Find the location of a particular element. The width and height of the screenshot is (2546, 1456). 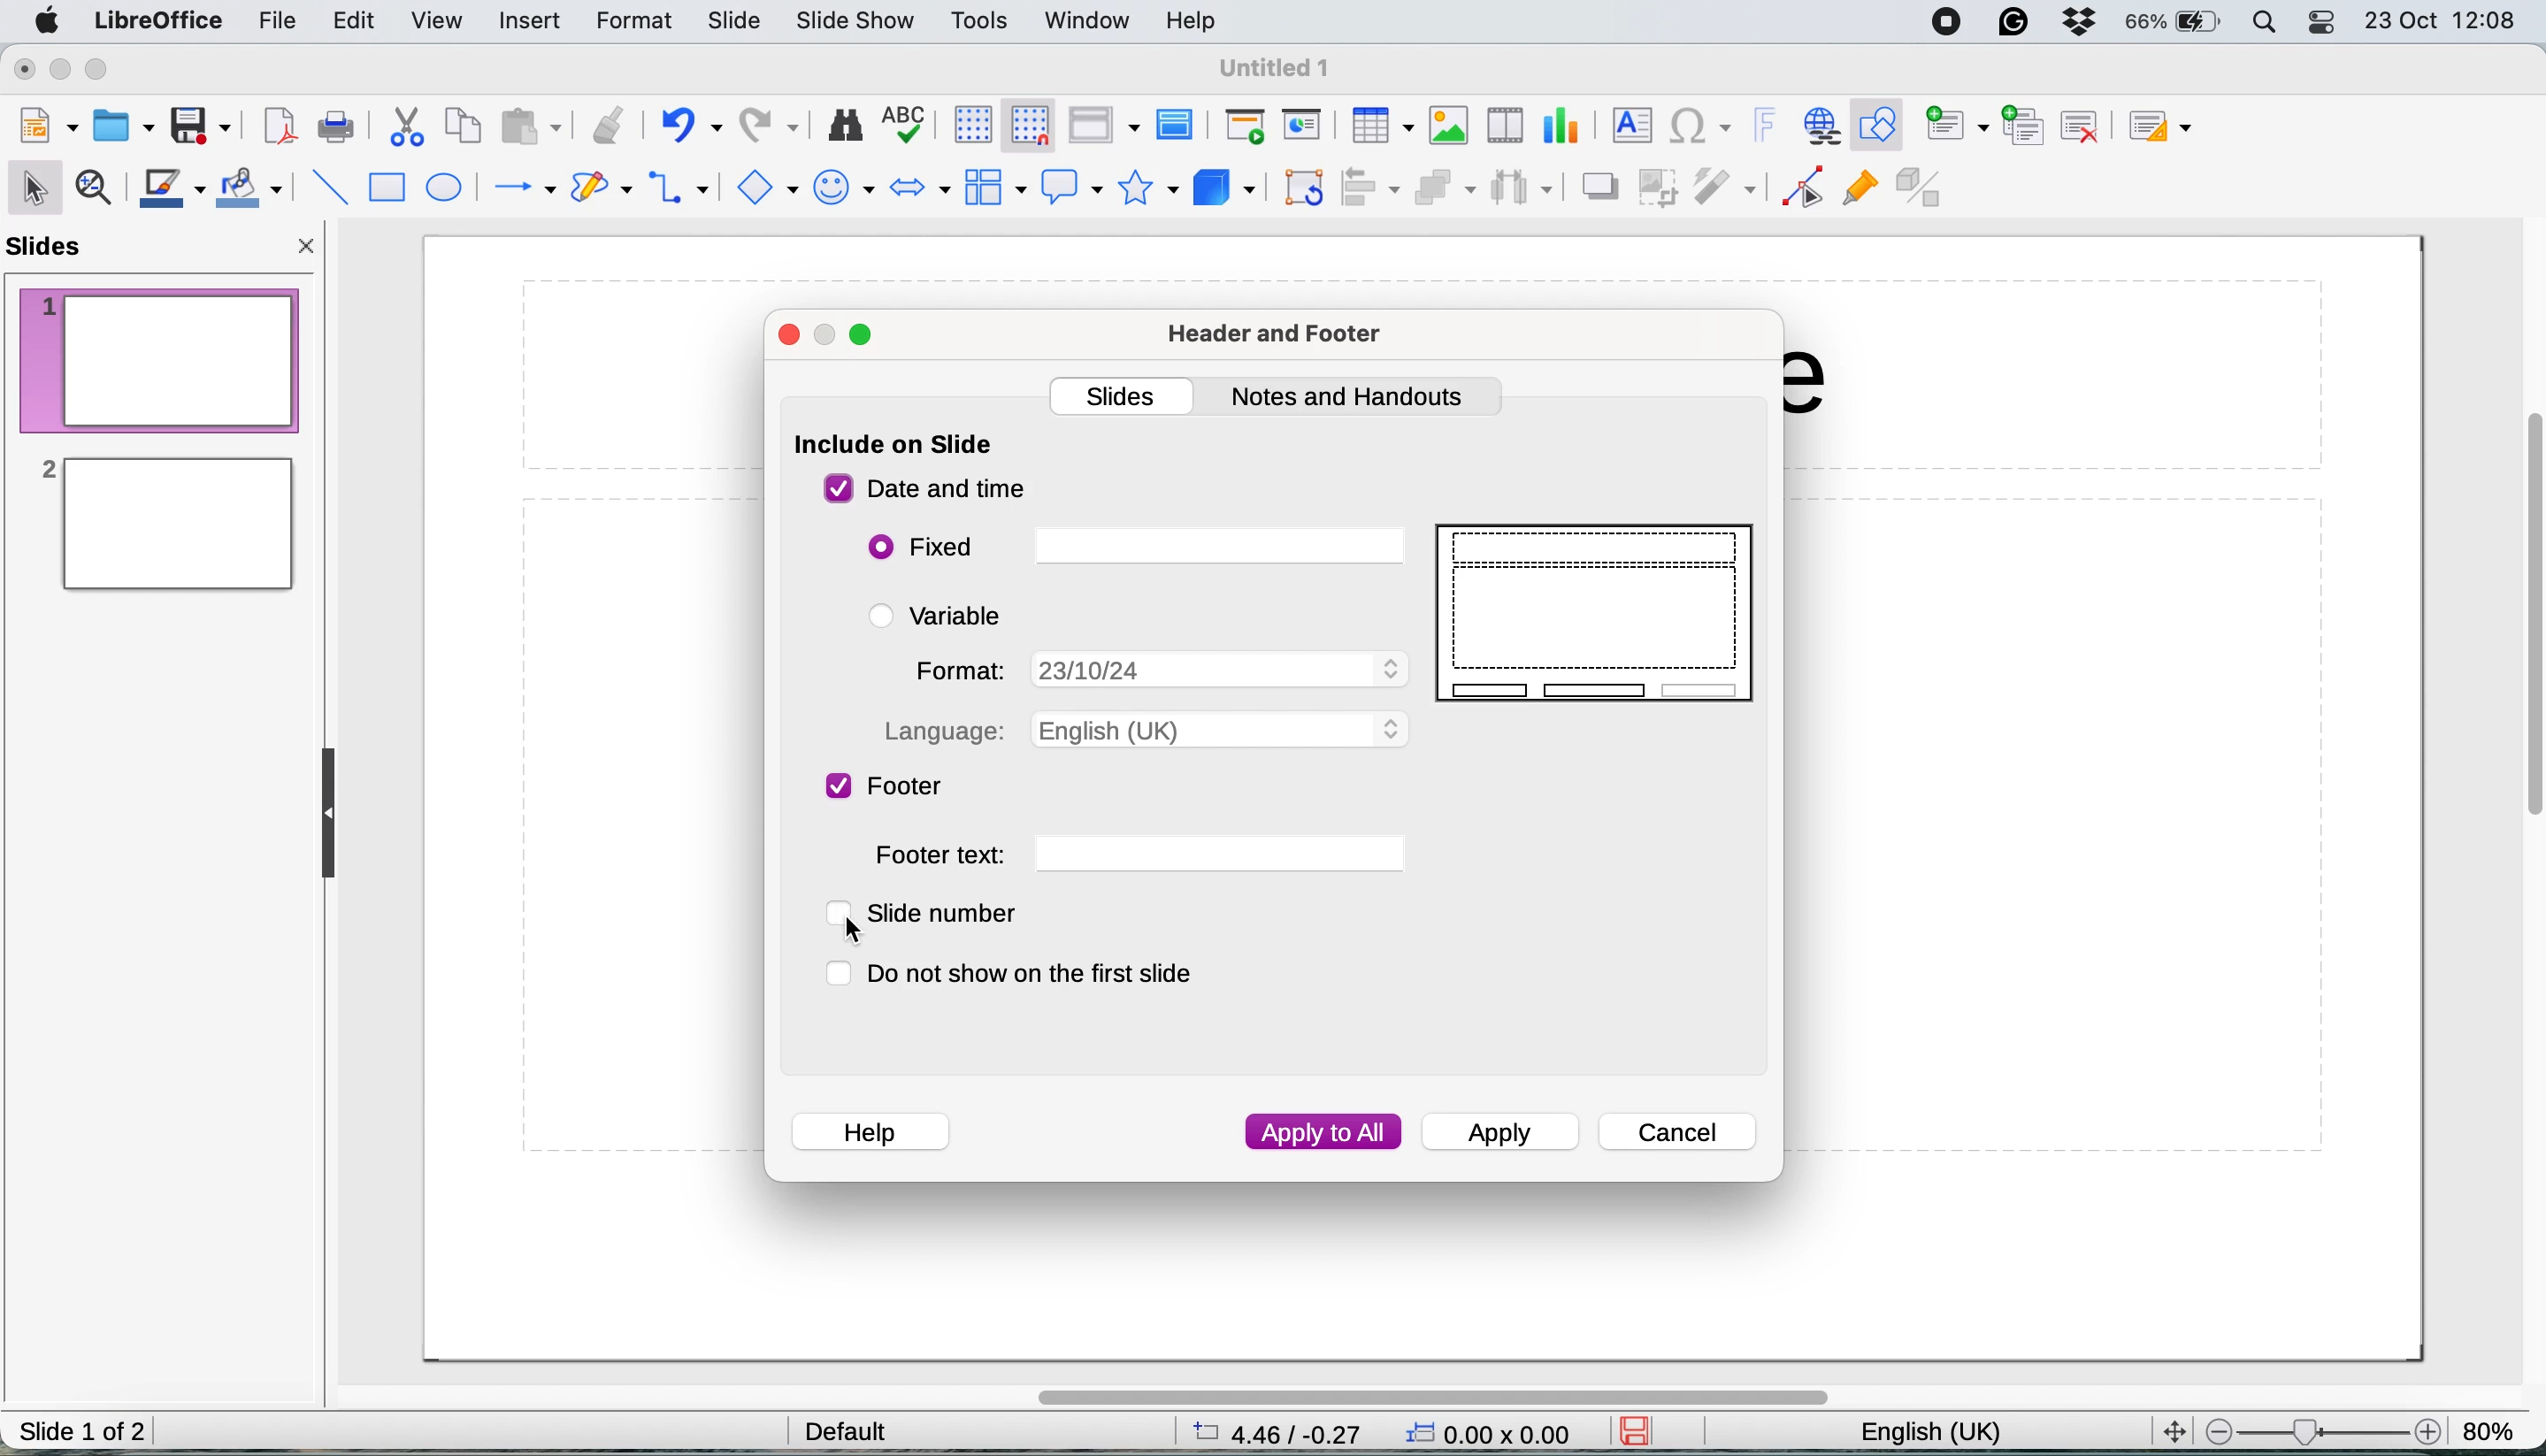

spotlight search is located at coordinates (2266, 22).